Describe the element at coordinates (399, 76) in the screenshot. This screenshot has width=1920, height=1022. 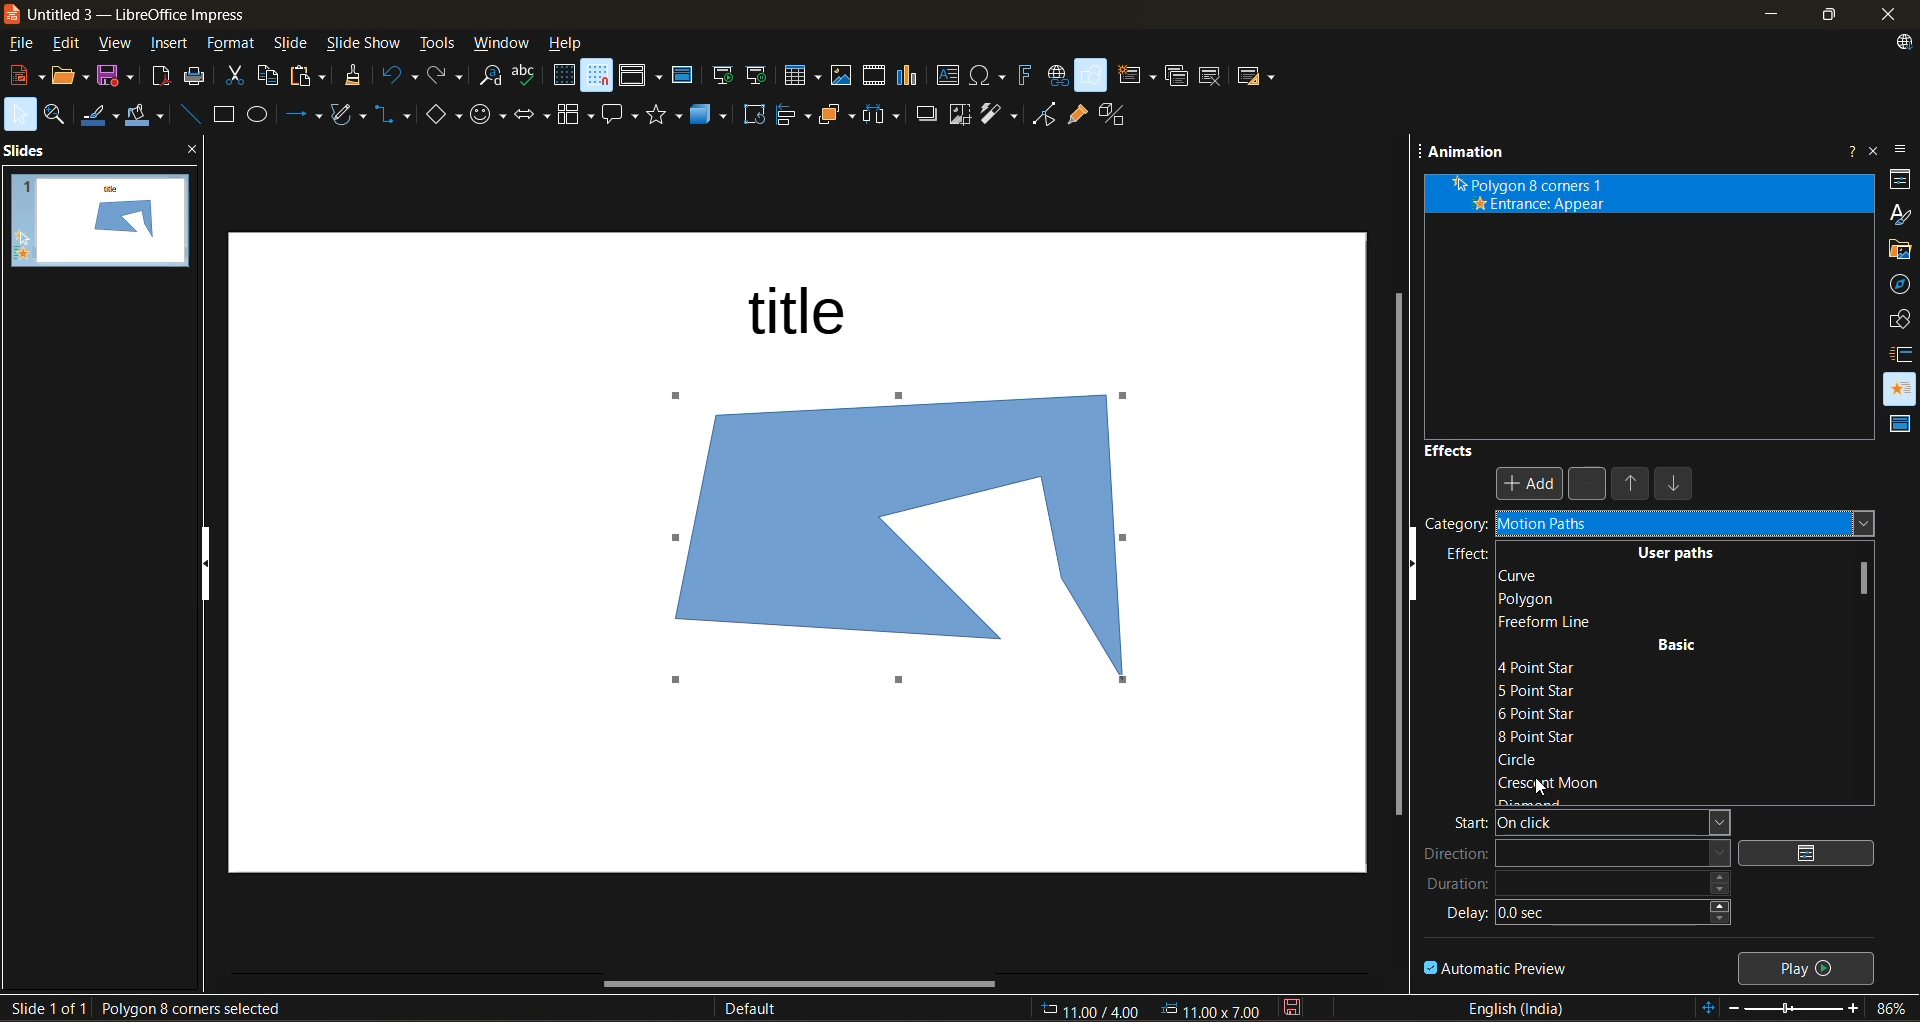
I see `undo` at that location.